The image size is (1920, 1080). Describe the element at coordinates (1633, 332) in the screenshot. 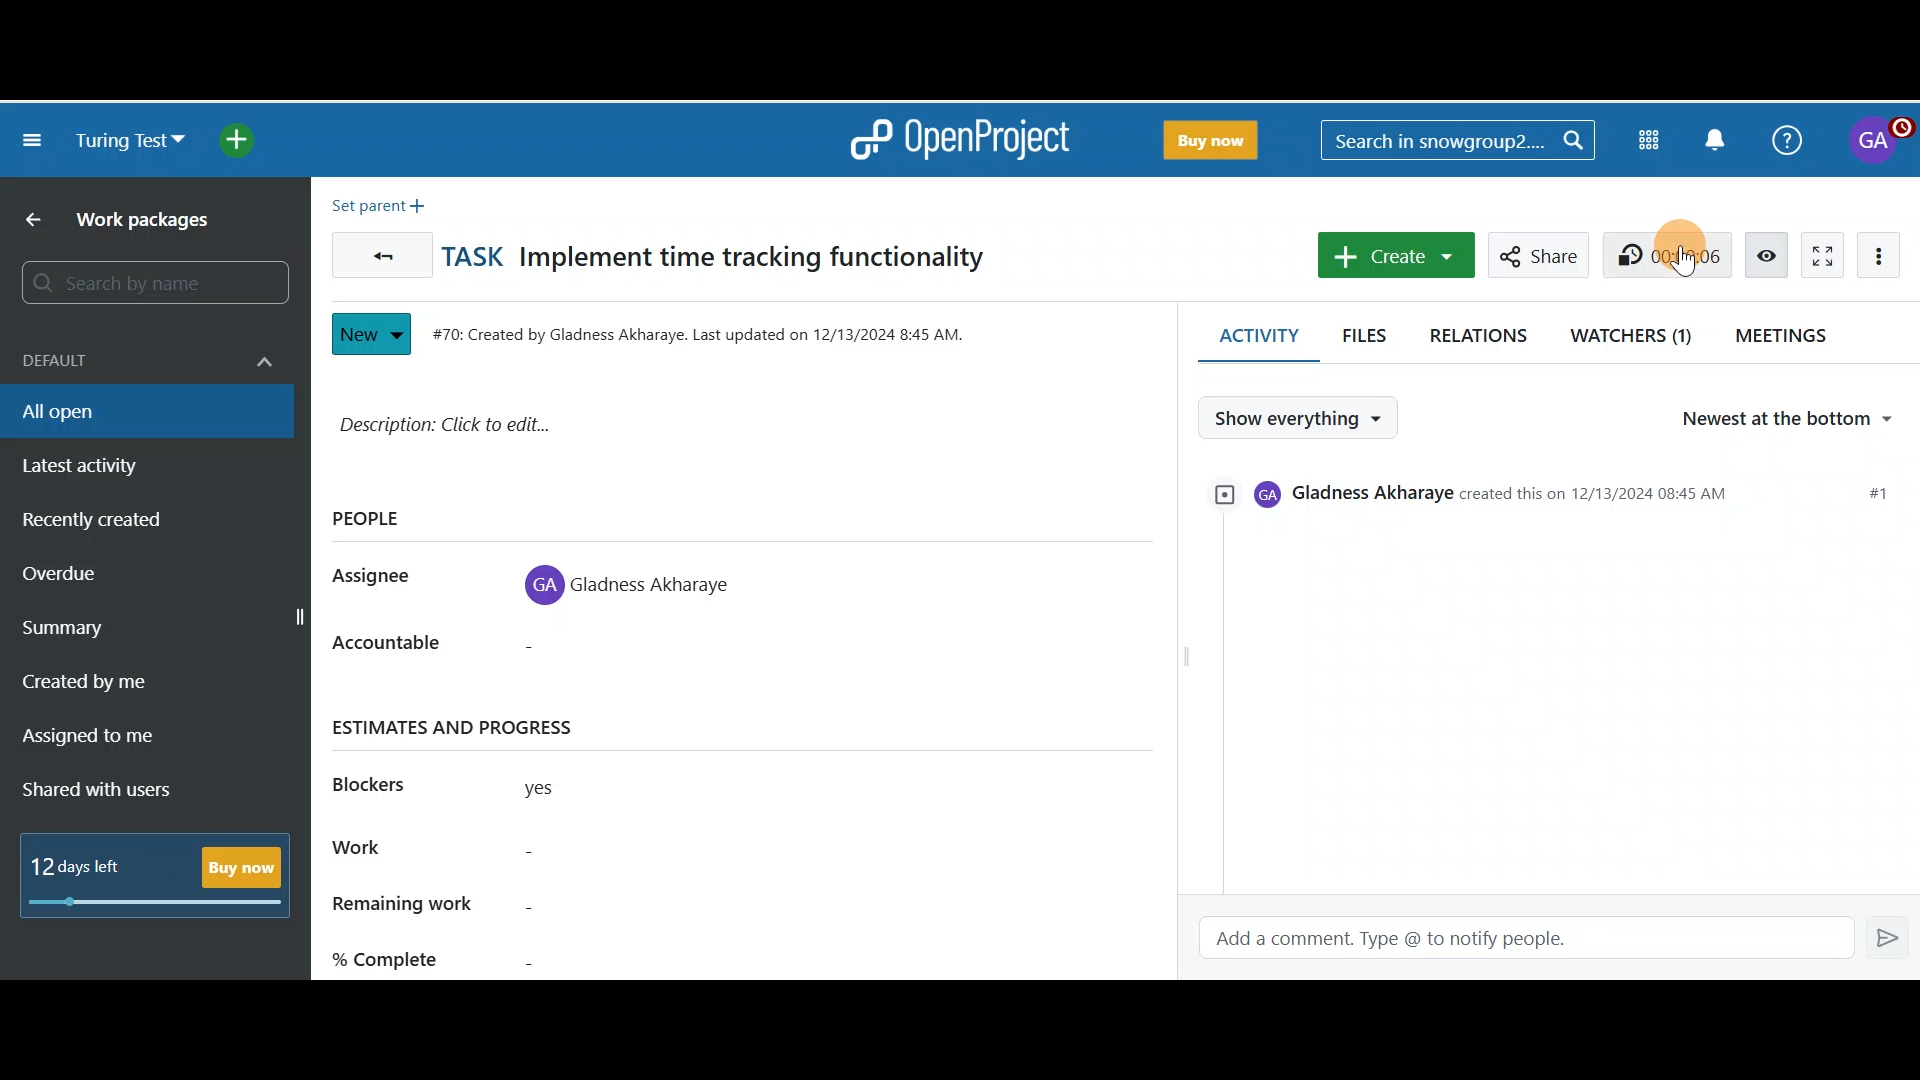

I see `Watchers` at that location.